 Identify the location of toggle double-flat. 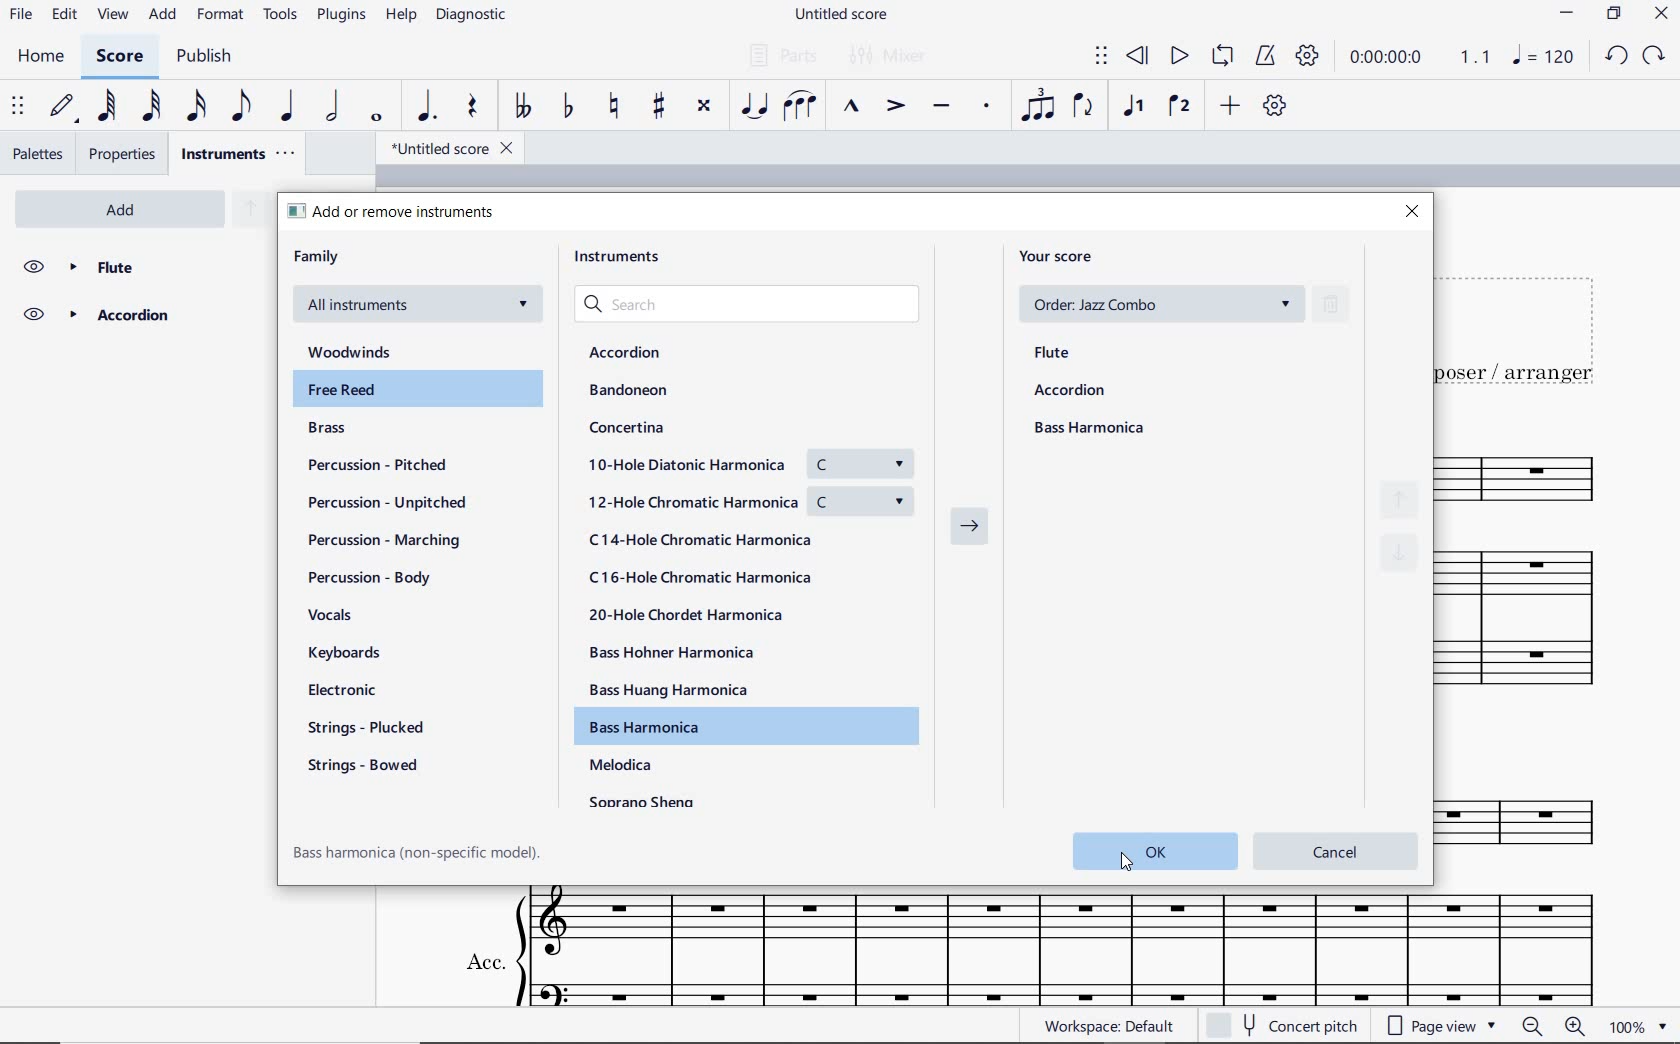
(521, 107).